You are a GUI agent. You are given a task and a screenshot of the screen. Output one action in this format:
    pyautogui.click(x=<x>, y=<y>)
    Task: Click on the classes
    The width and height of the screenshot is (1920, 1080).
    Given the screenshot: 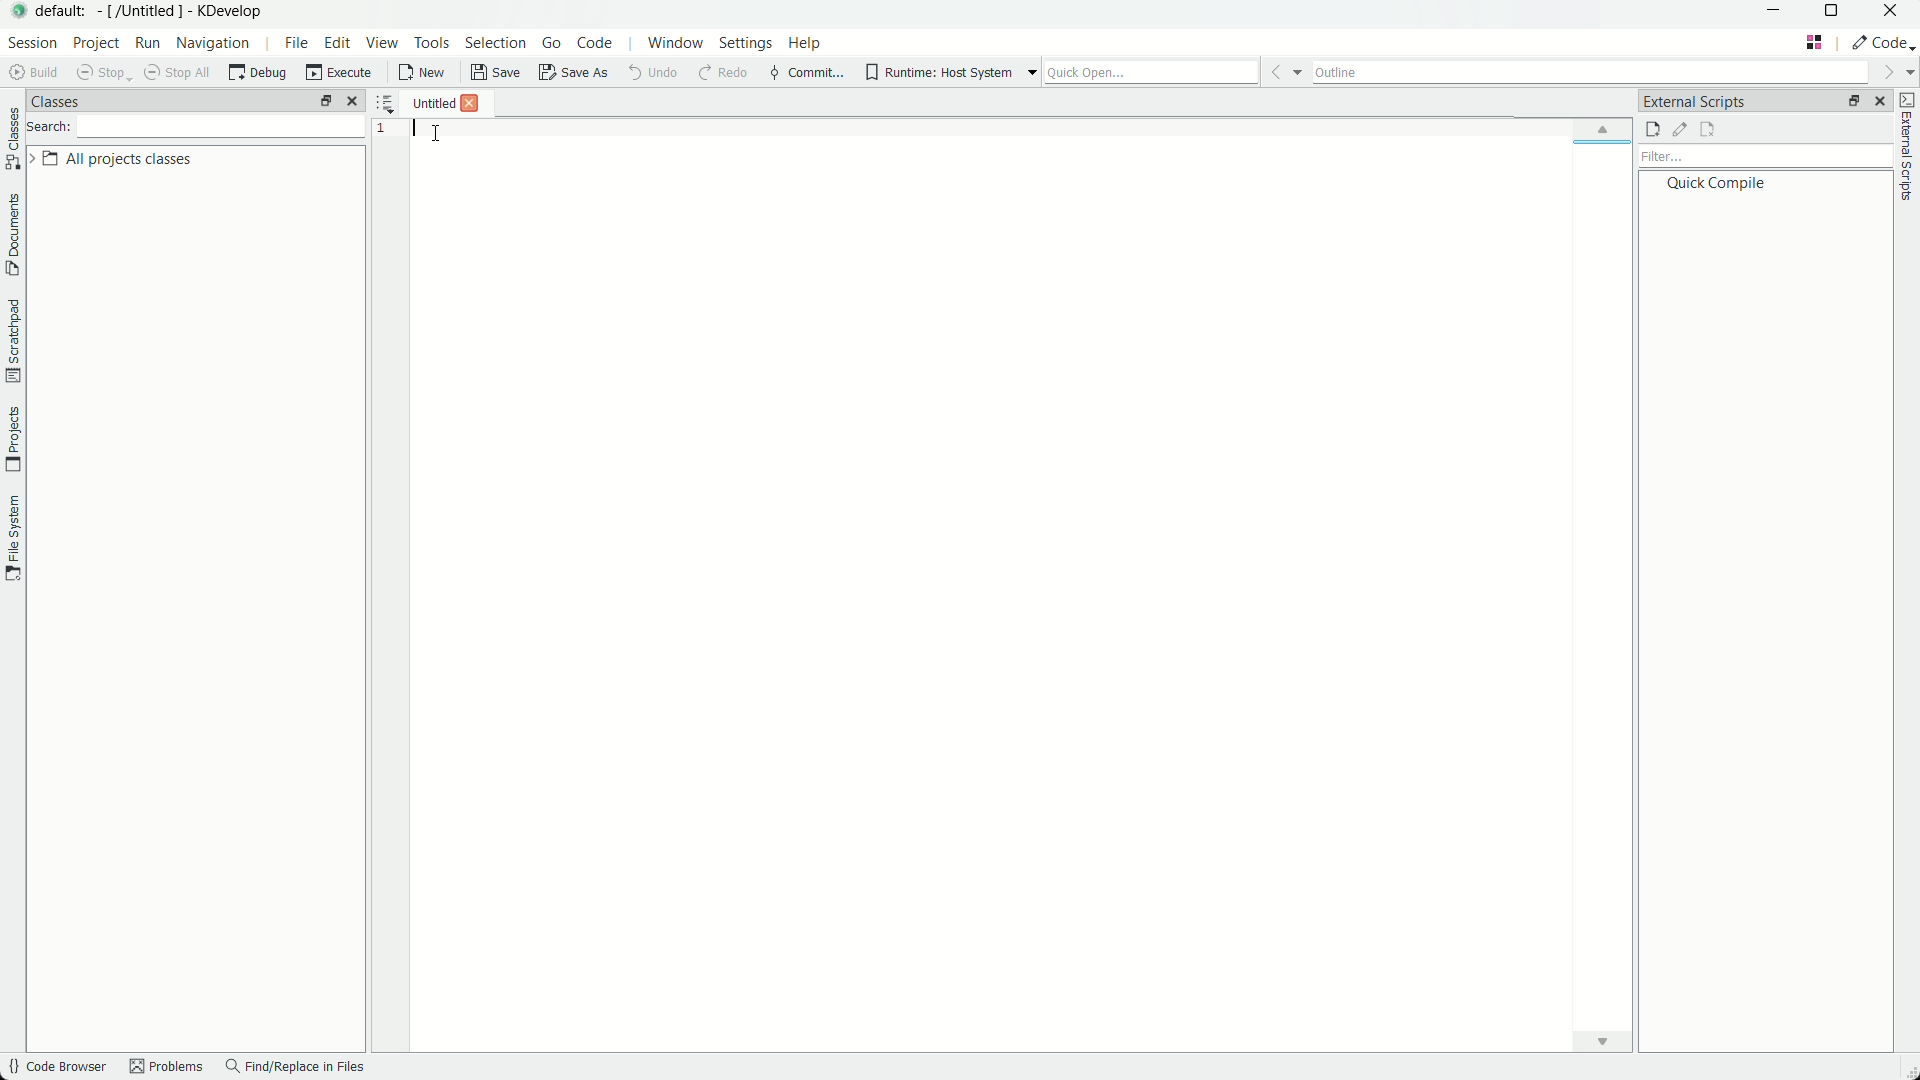 What is the action you would take?
    pyautogui.click(x=12, y=138)
    